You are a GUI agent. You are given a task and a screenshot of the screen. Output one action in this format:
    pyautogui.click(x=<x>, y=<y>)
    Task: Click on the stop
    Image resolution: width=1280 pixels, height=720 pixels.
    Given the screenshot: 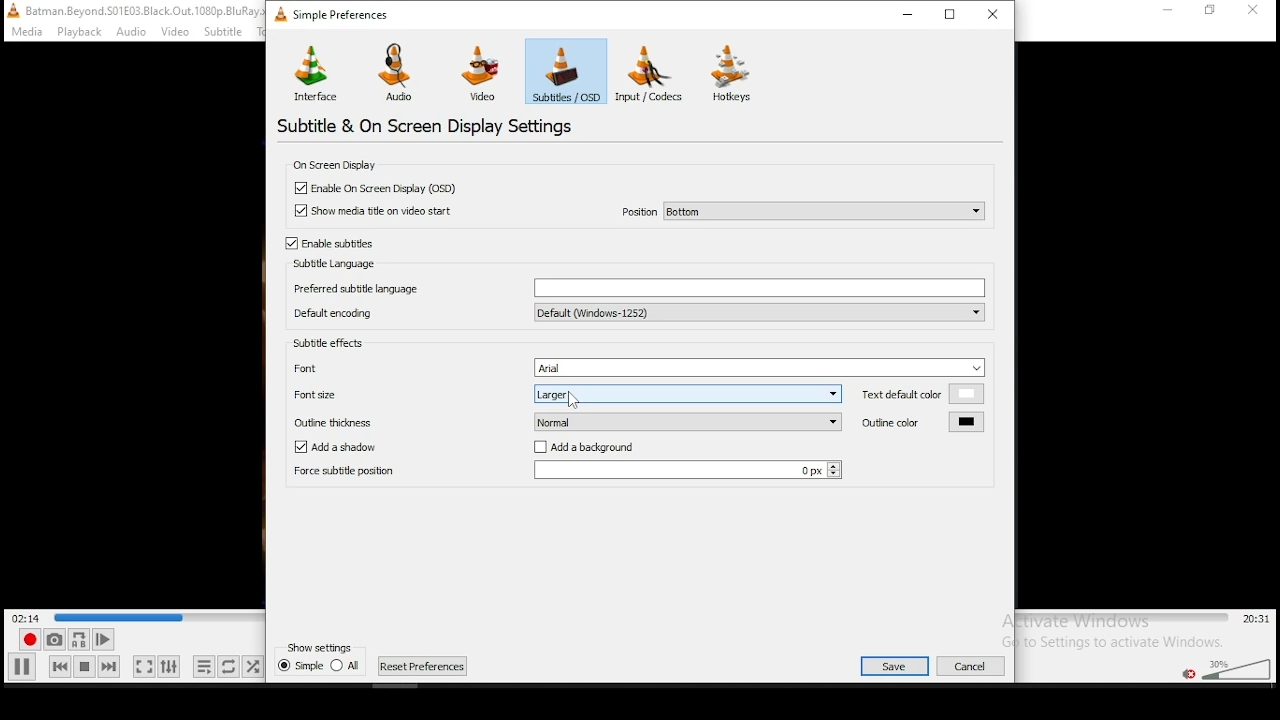 What is the action you would take?
    pyautogui.click(x=84, y=666)
    